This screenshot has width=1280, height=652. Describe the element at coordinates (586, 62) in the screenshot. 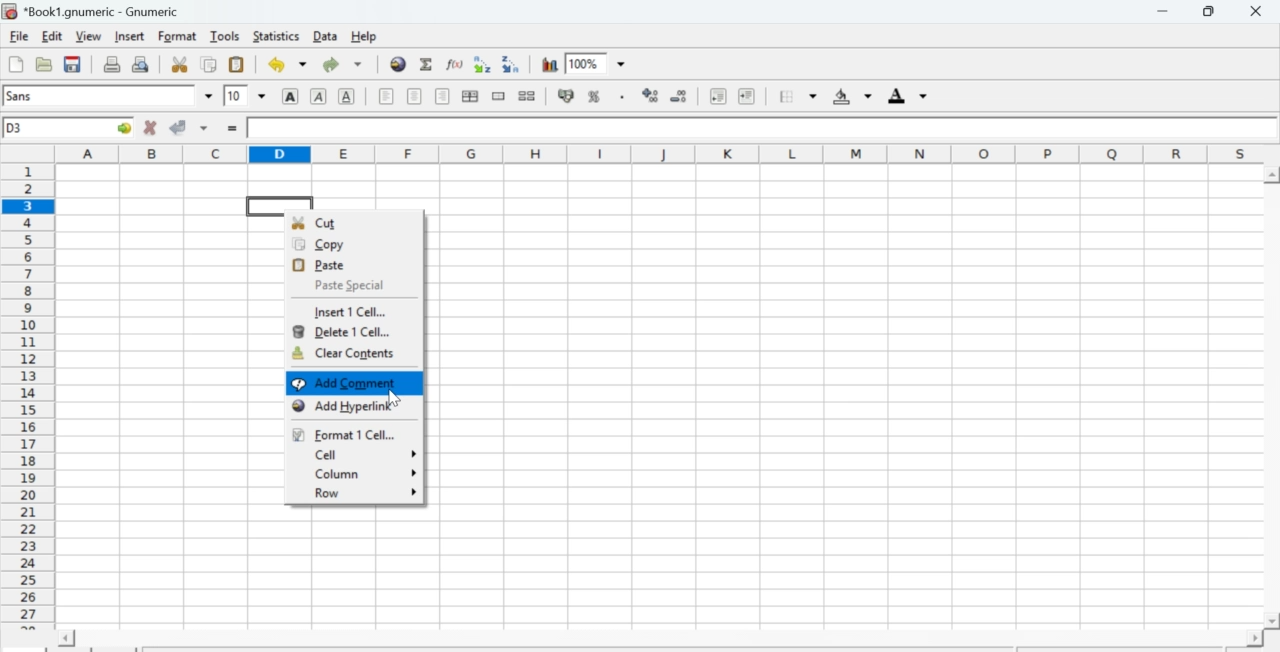

I see `Zoom` at that location.